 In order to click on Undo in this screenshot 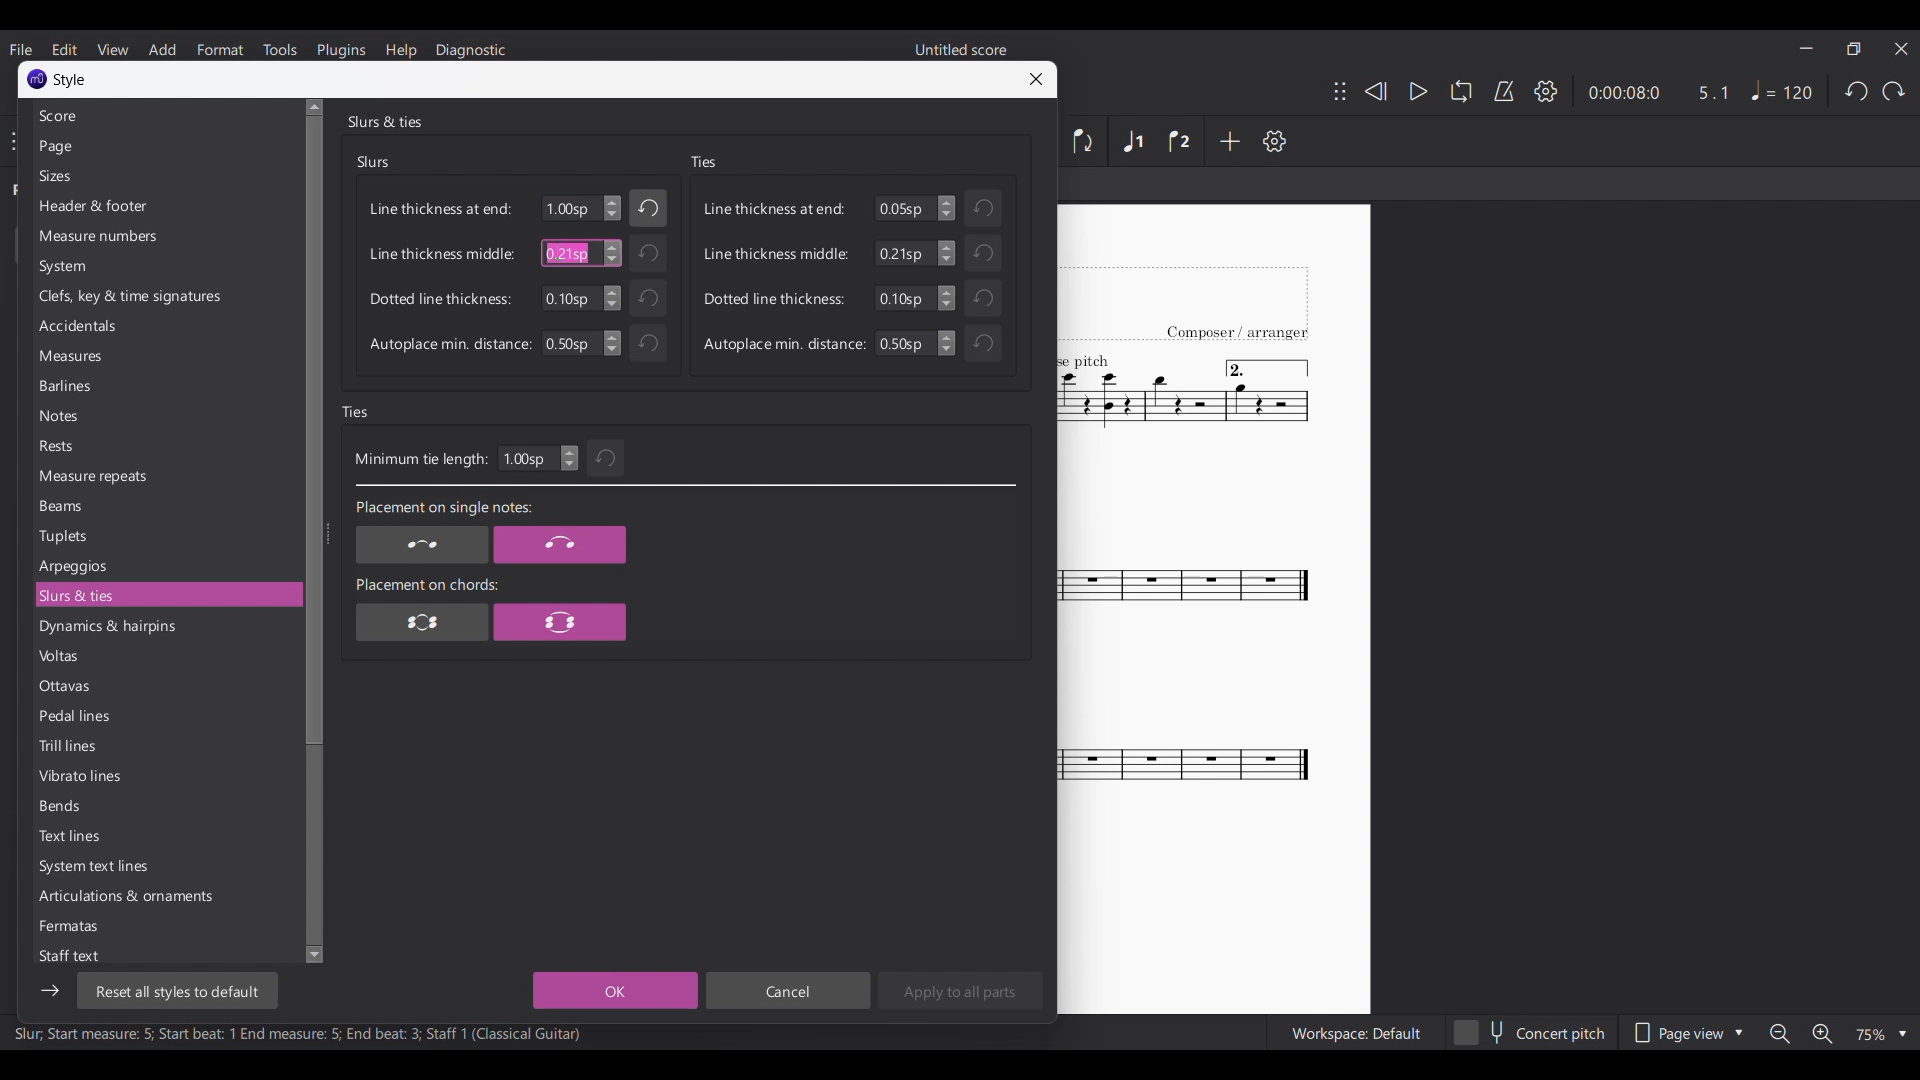, I will do `click(983, 252)`.